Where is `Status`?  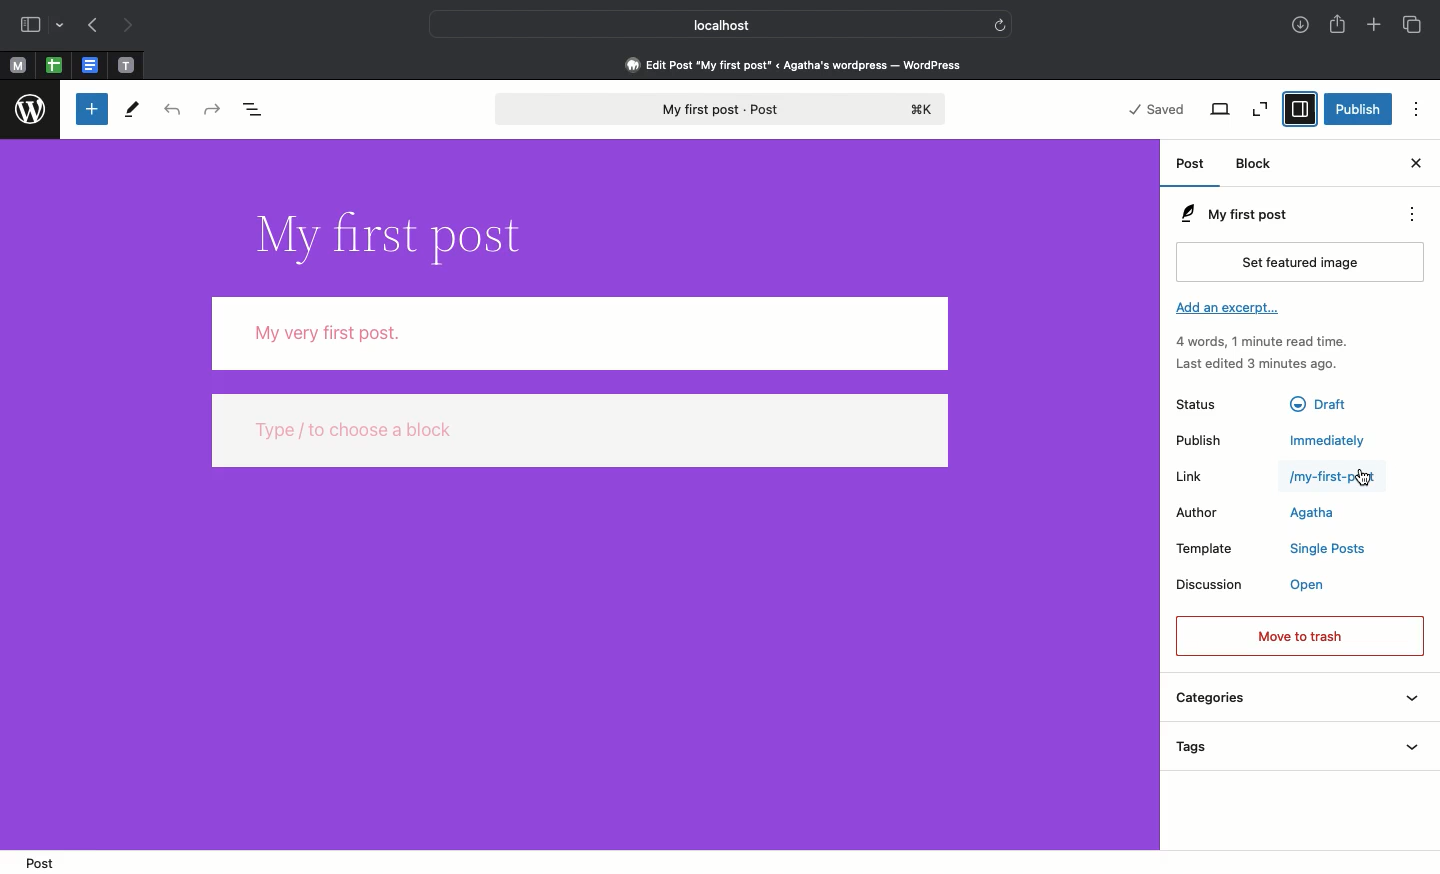
Status is located at coordinates (1196, 403).